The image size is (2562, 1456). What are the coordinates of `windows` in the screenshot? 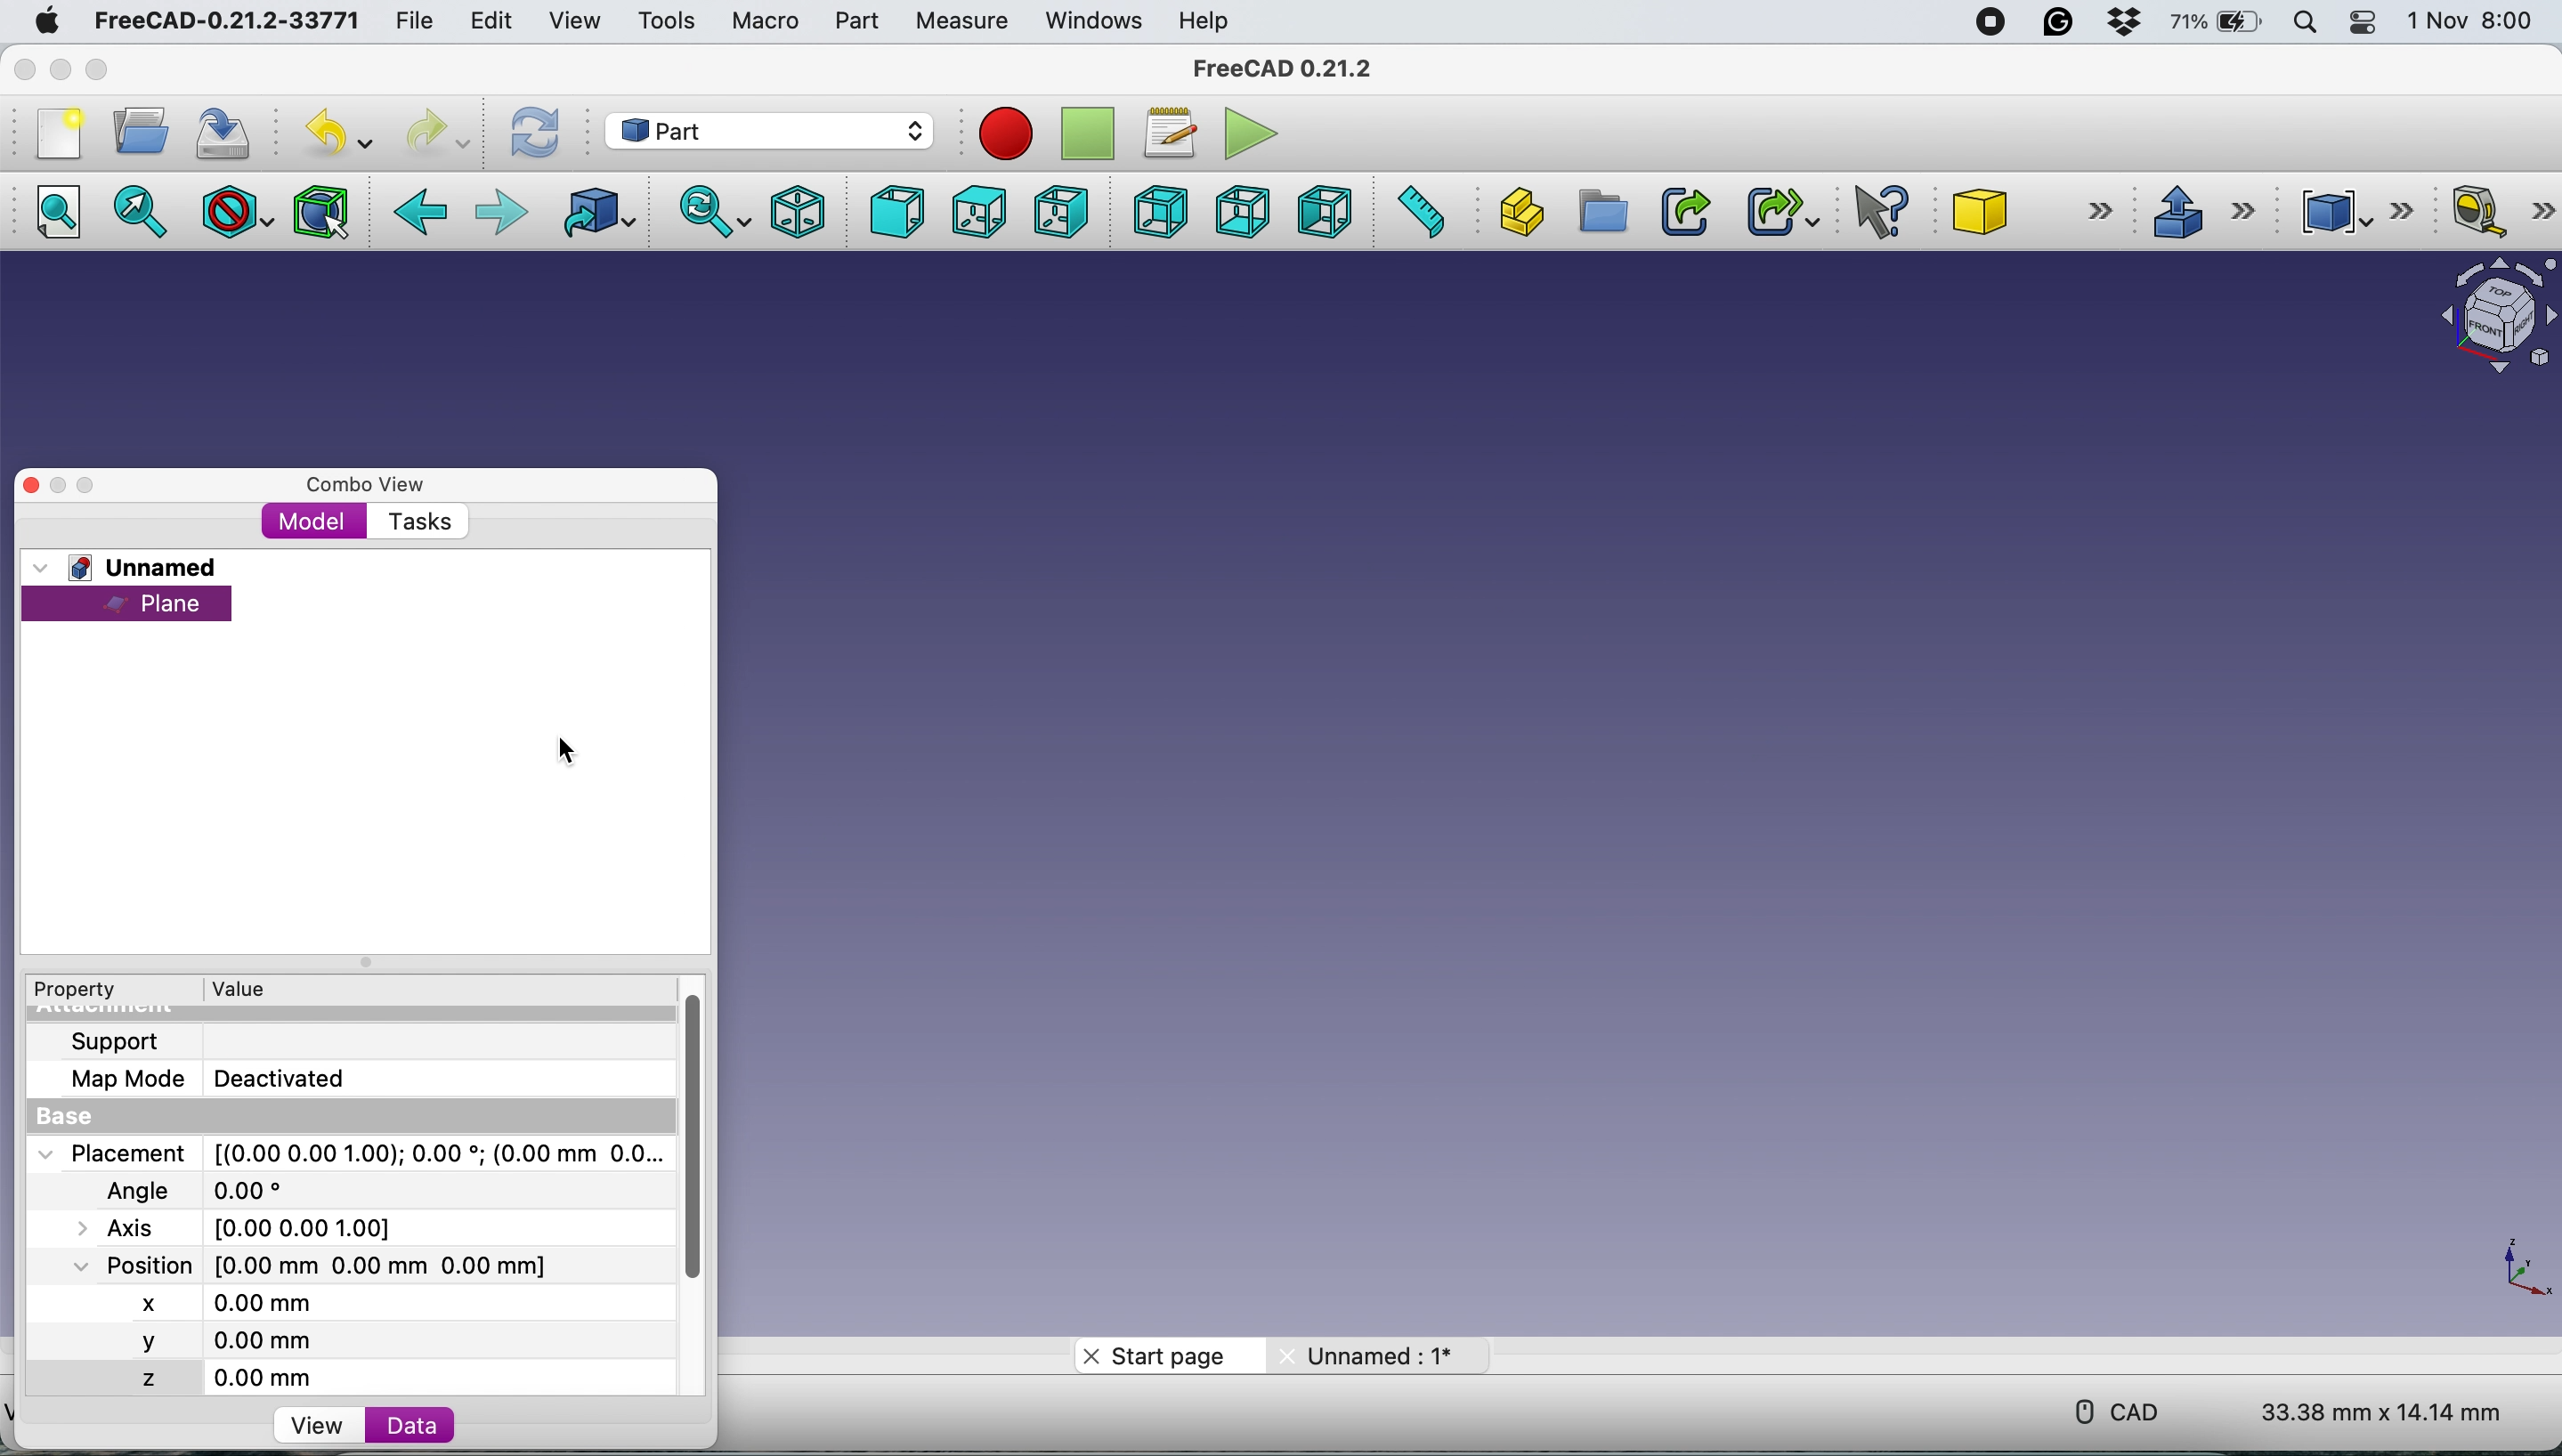 It's located at (1097, 21).